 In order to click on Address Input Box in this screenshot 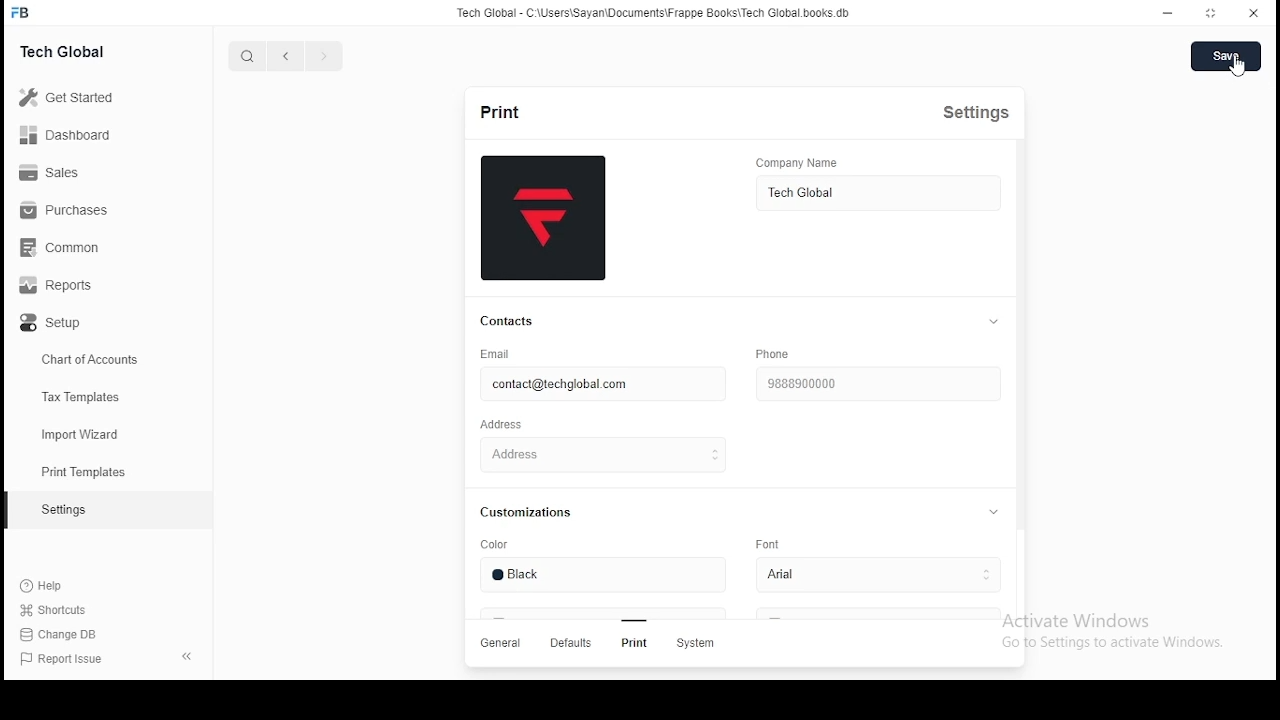, I will do `click(600, 454)`.